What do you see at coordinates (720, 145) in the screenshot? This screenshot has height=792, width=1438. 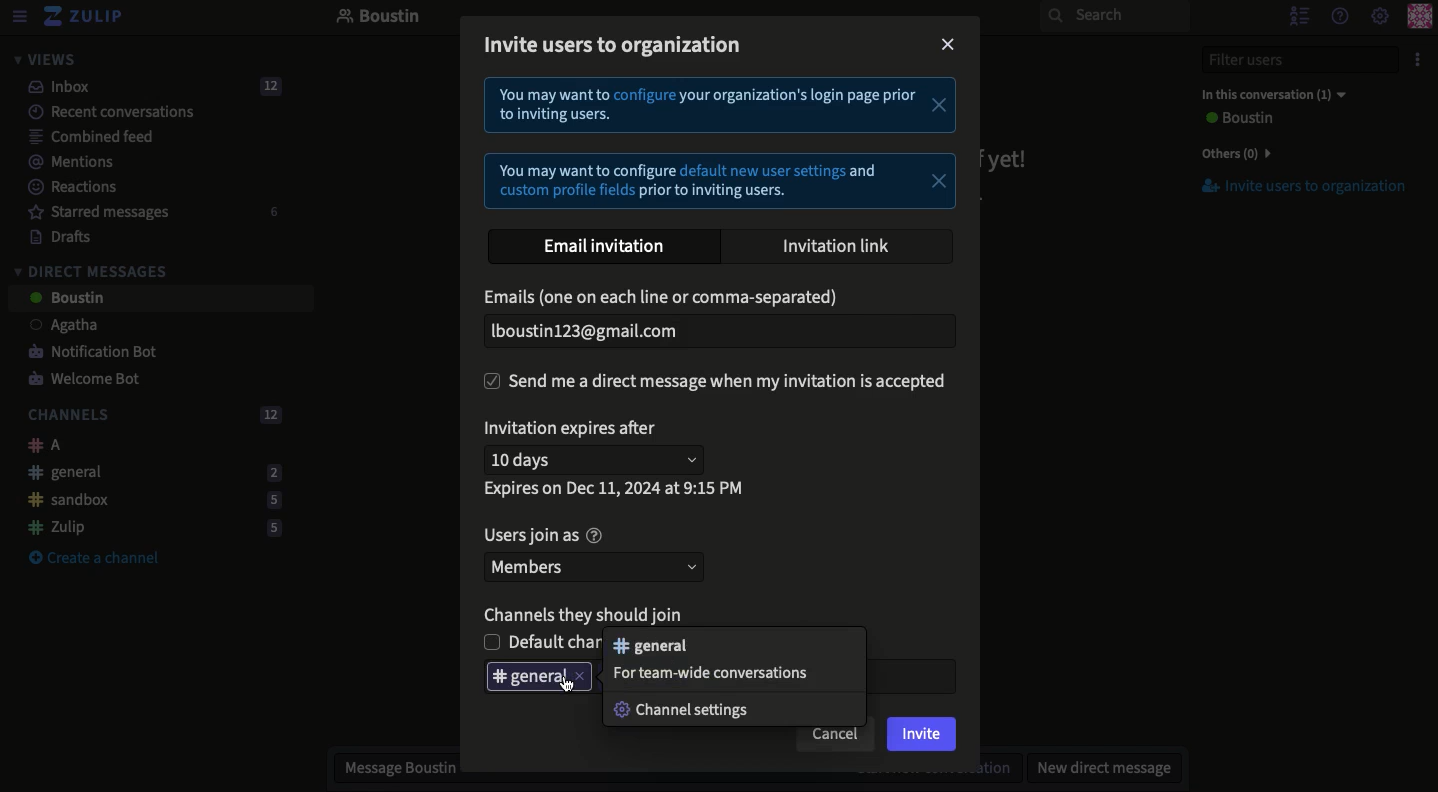 I see `Instructional text` at bounding box center [720, 145].